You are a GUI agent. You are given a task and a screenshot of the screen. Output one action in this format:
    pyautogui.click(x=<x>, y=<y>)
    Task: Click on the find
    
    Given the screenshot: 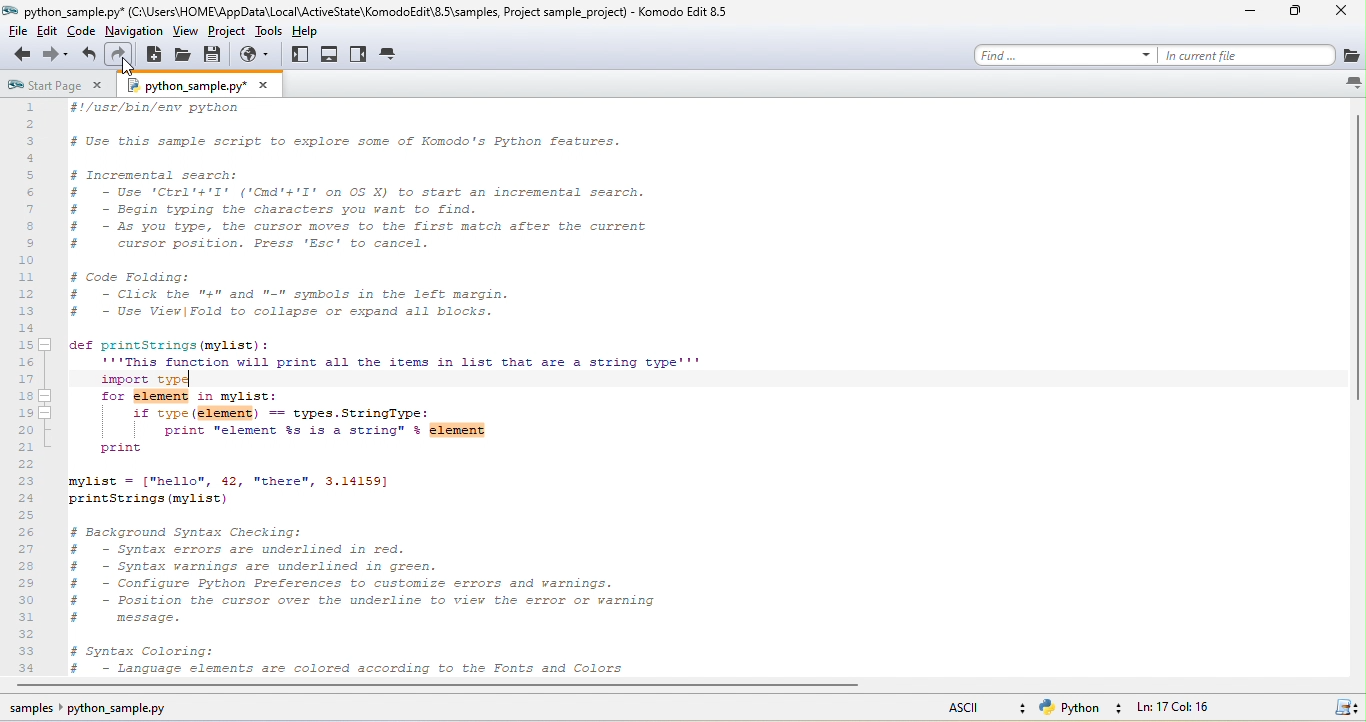 What is the action you would take?
    pyautogui.click(x=1061, y=54)
    